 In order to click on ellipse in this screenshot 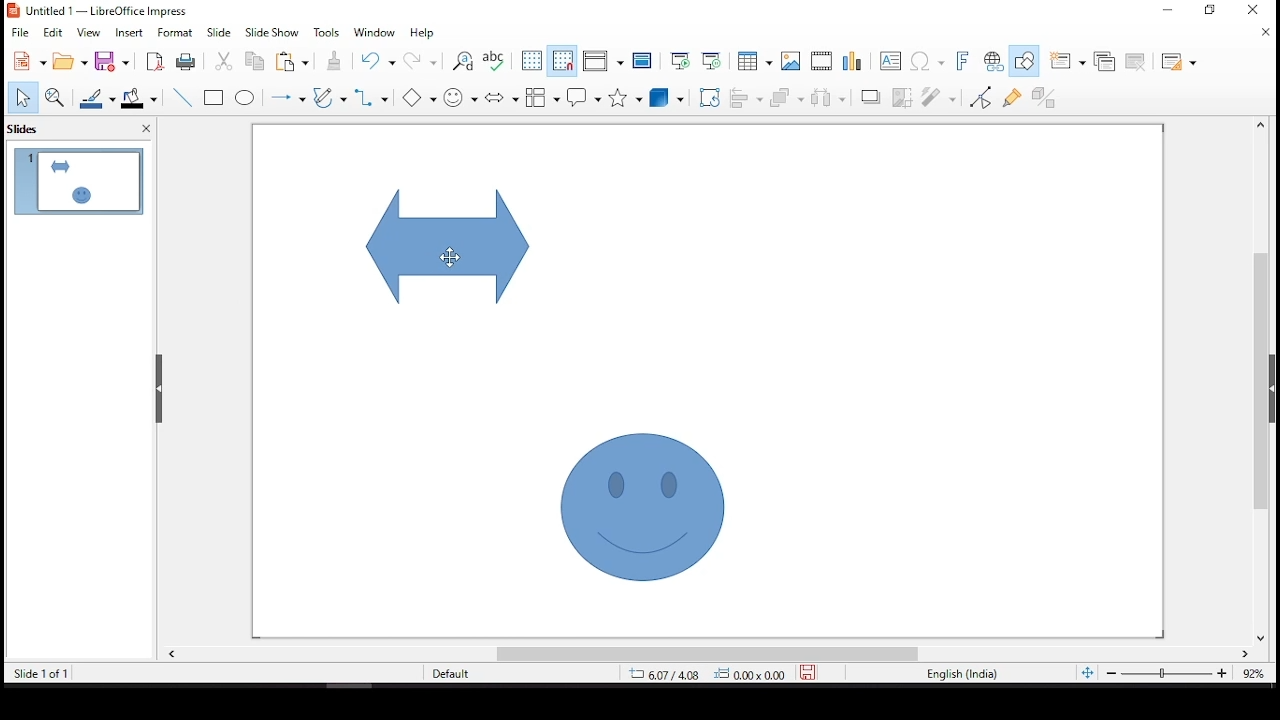, I will do `click(247, 100)`.